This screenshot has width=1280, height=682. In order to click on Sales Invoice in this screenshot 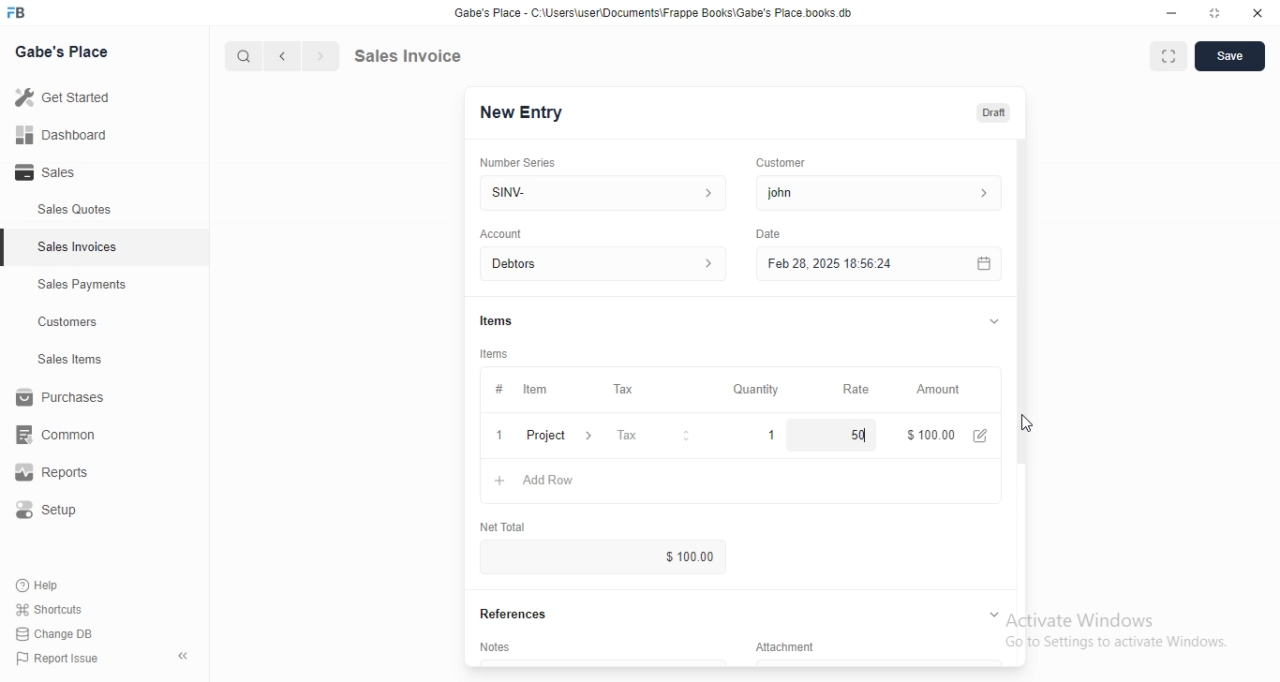, I will do `click(419, 55)`.